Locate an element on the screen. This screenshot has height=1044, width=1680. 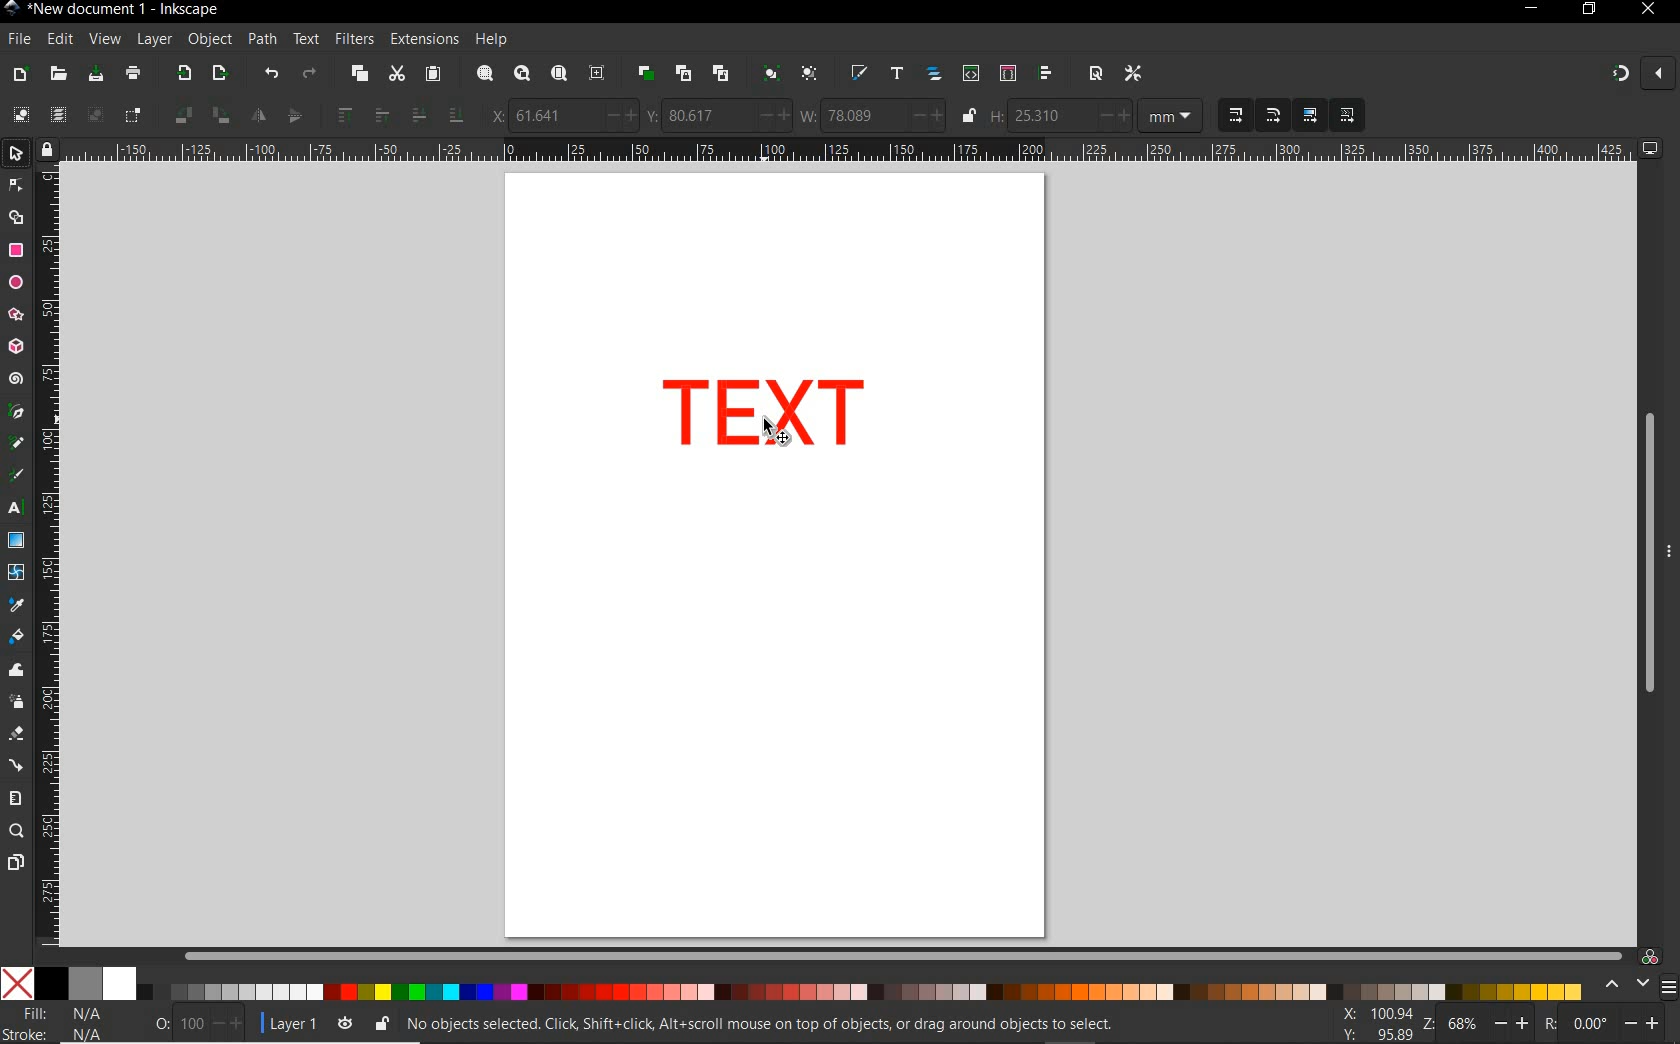
path is located at coordinates (262, 40).